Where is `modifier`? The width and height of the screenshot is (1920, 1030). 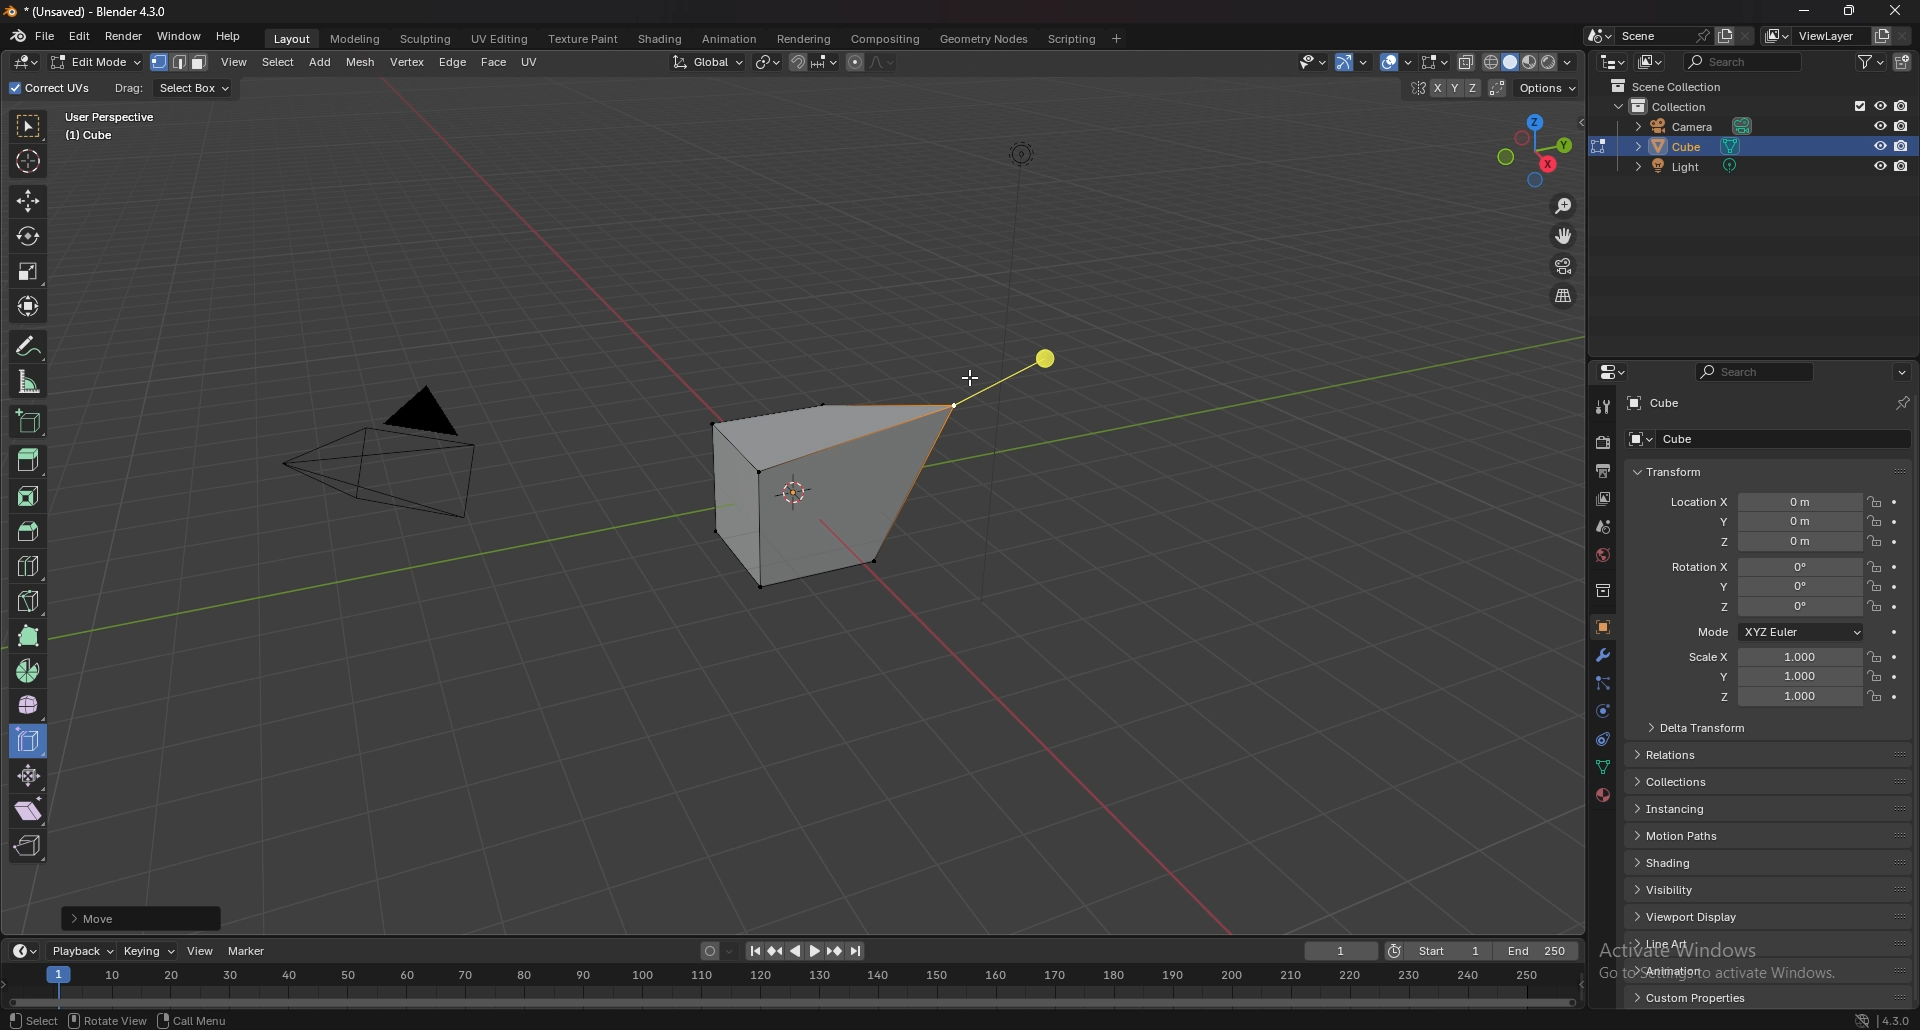 modifier is located at coordinates (1605, 654).